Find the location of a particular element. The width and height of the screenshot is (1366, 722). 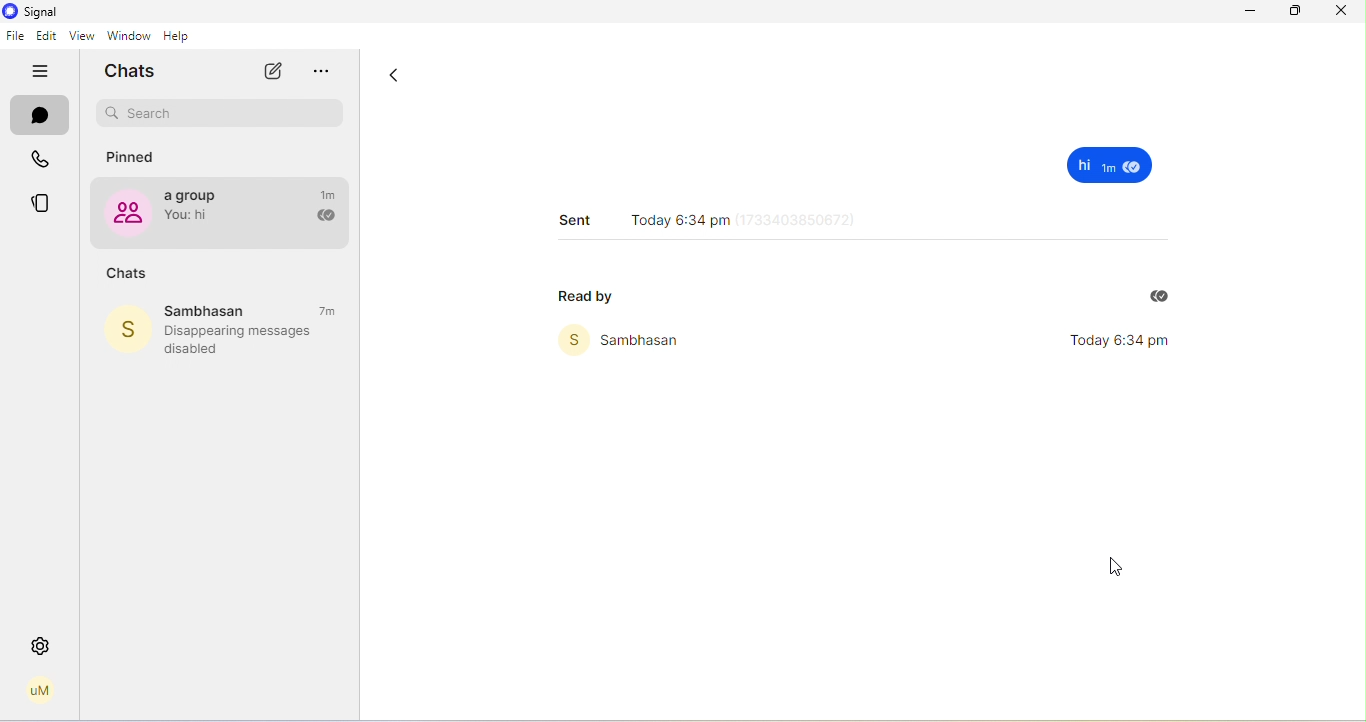

close is located at coordinates (1340, 10).